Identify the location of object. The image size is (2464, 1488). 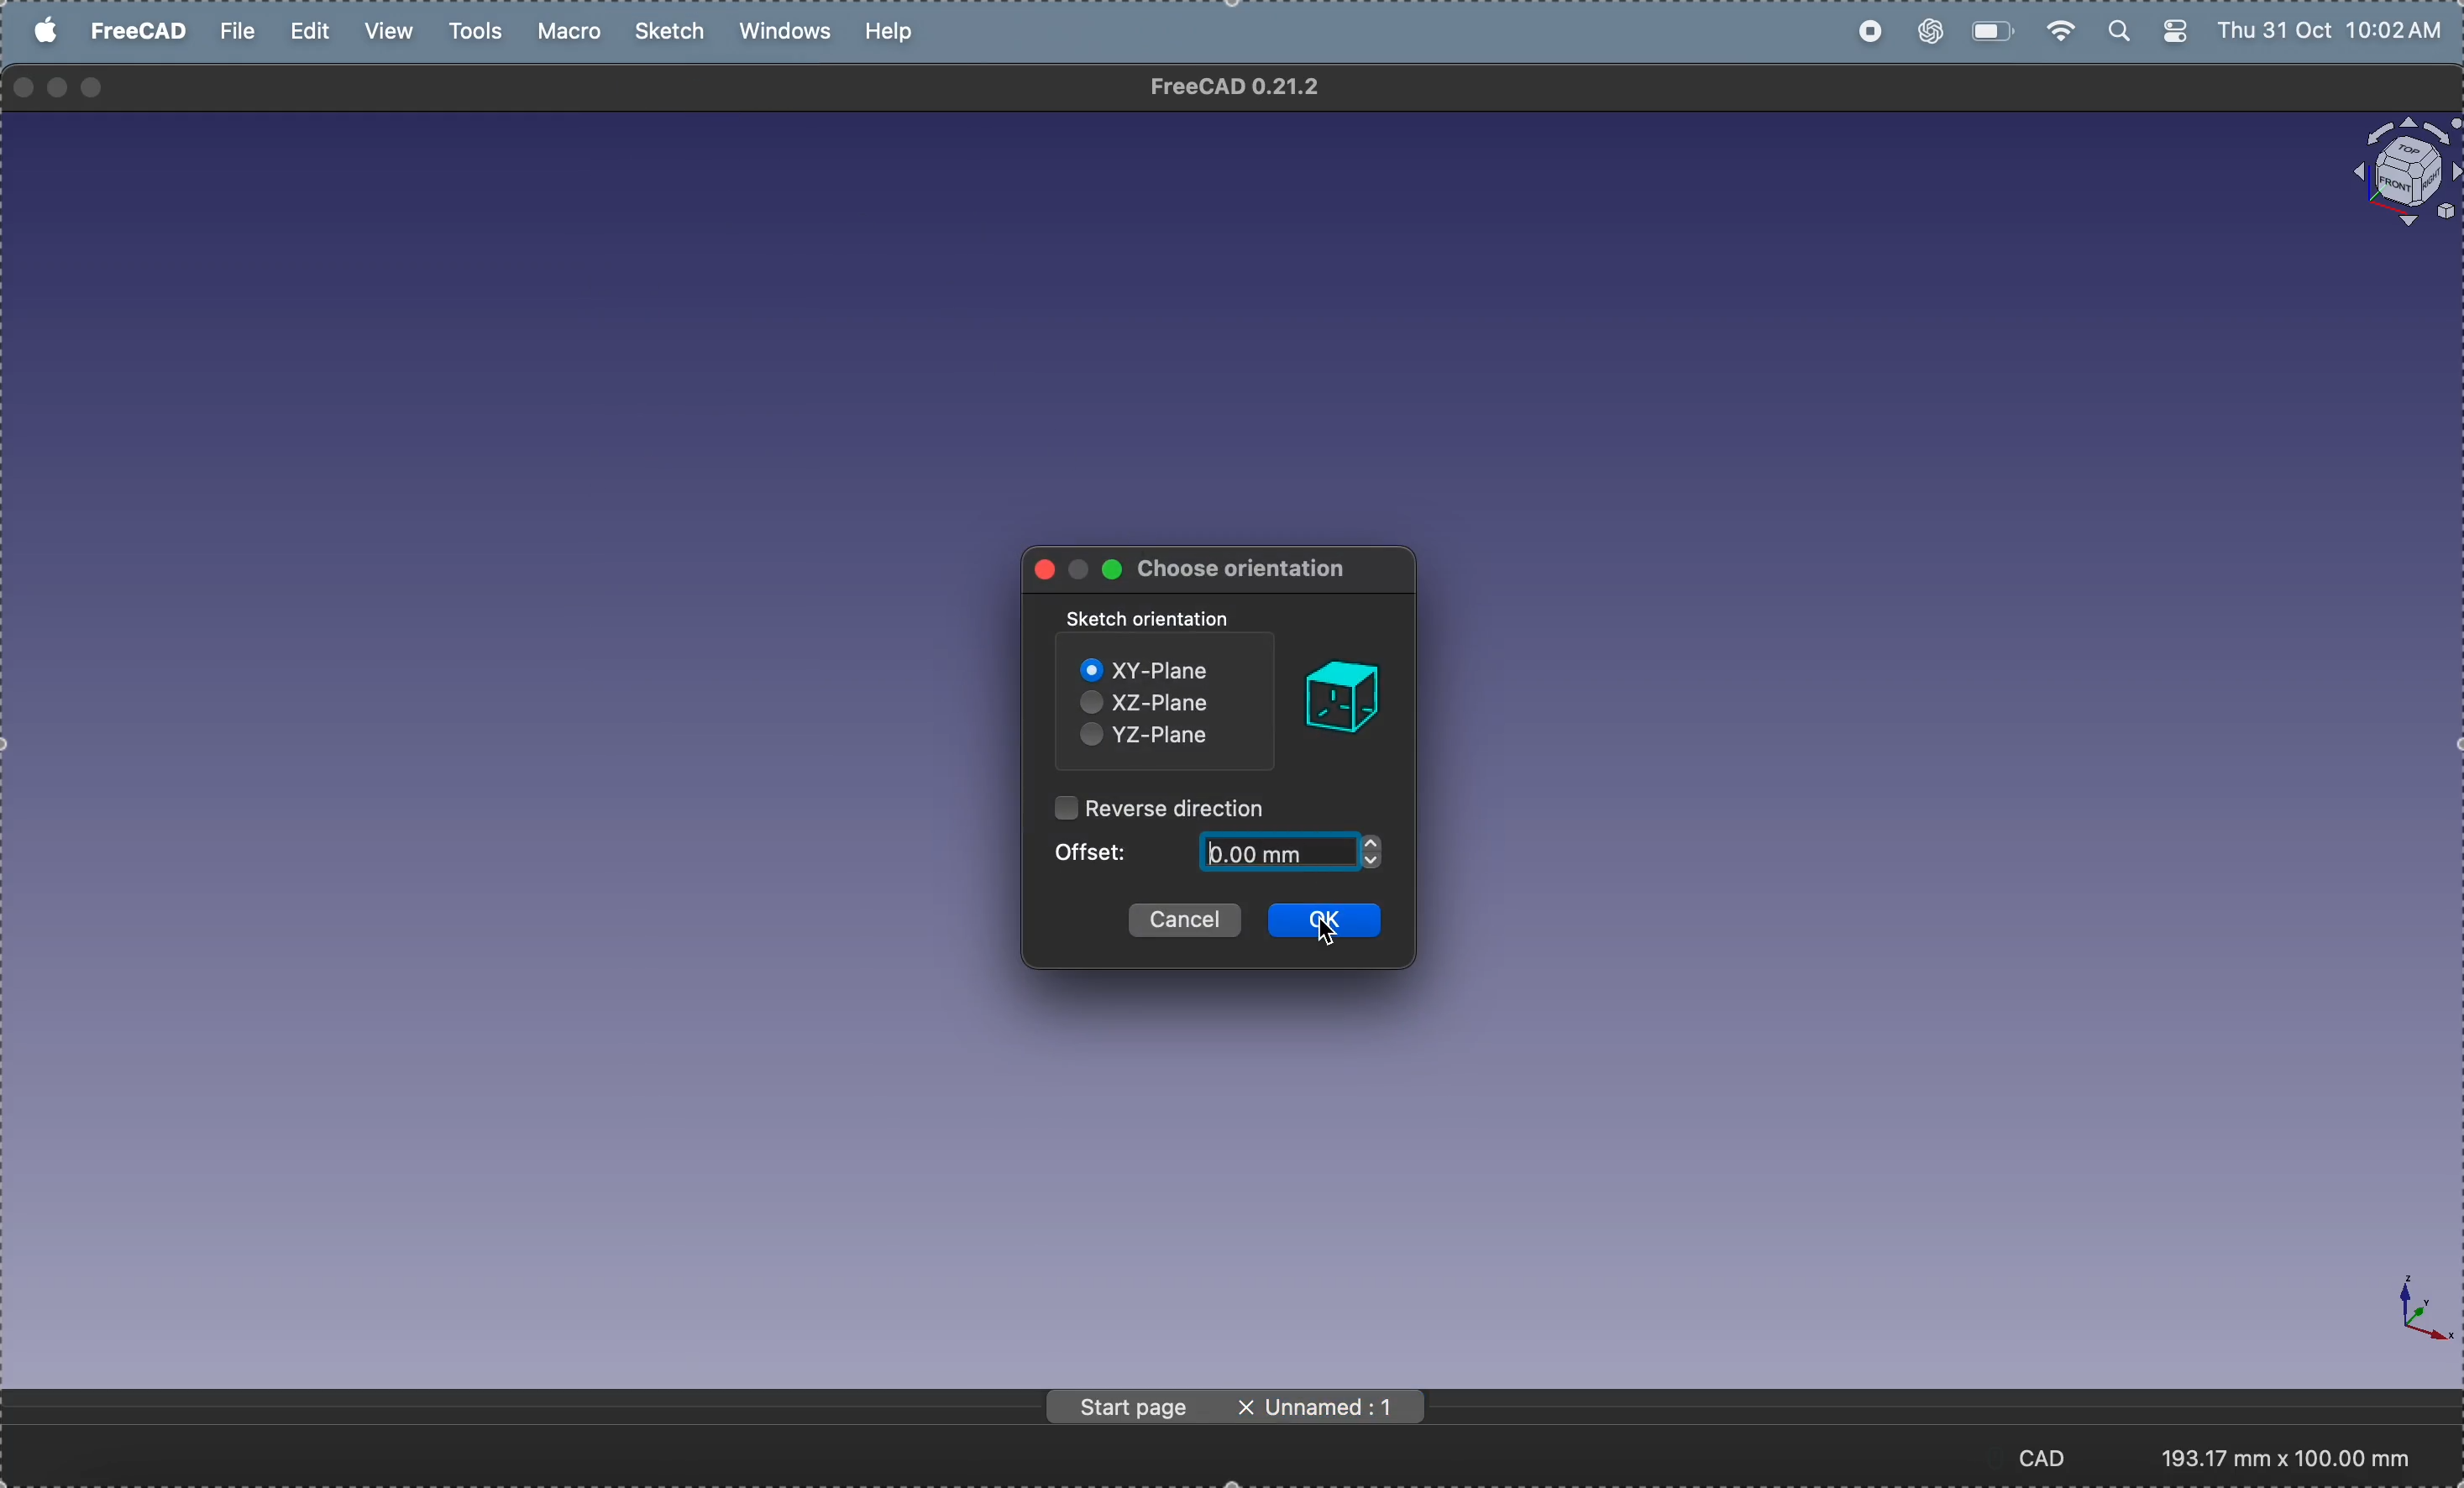
(1340, 698).